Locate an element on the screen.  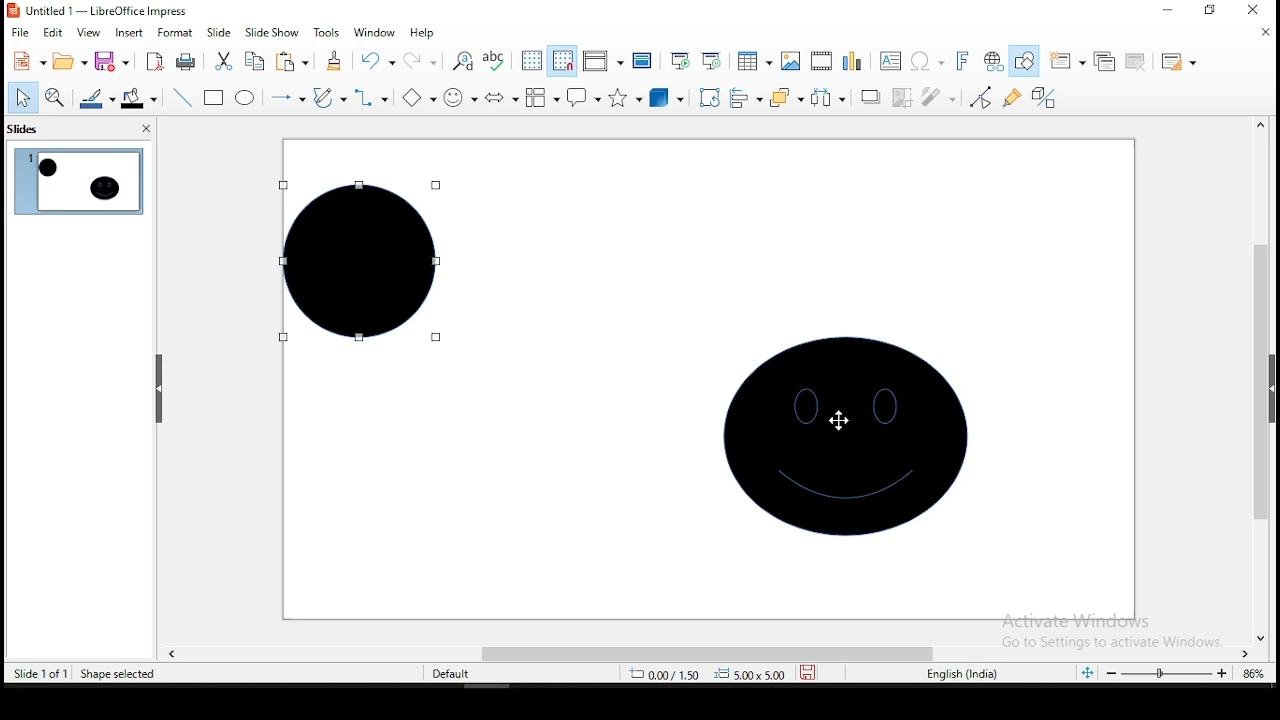
curves and polygons is located at coordinates (330, 96).